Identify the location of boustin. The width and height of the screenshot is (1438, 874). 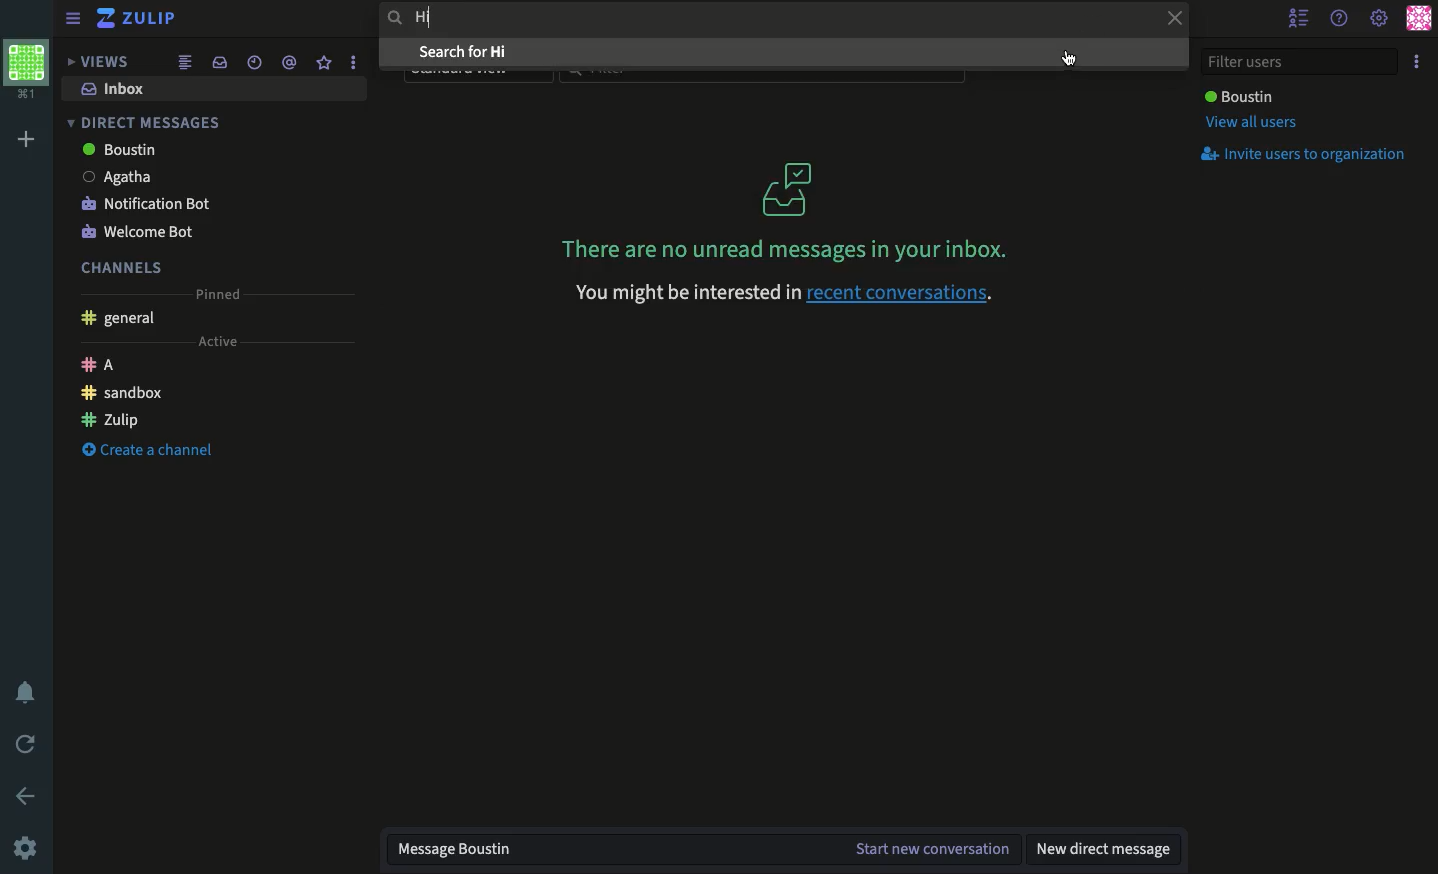
(133, 152).